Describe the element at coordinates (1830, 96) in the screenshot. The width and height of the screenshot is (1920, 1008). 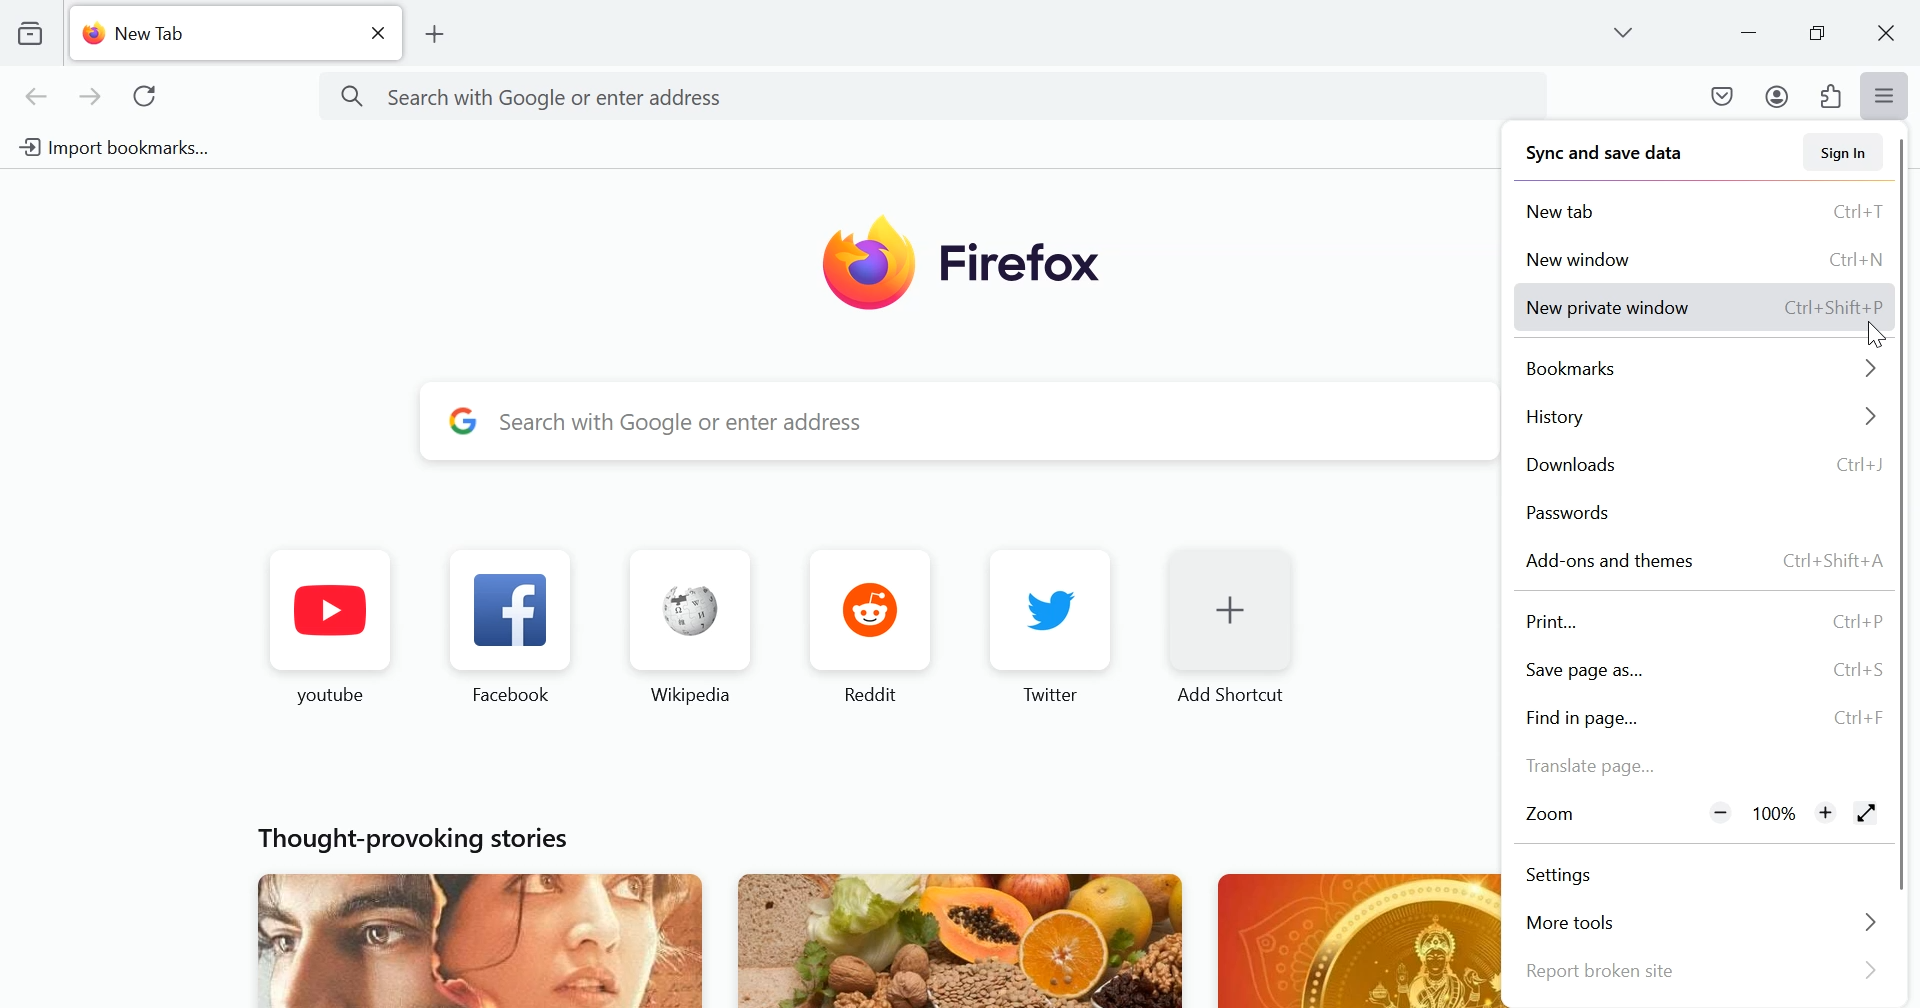
I see `Extensions` at that location.